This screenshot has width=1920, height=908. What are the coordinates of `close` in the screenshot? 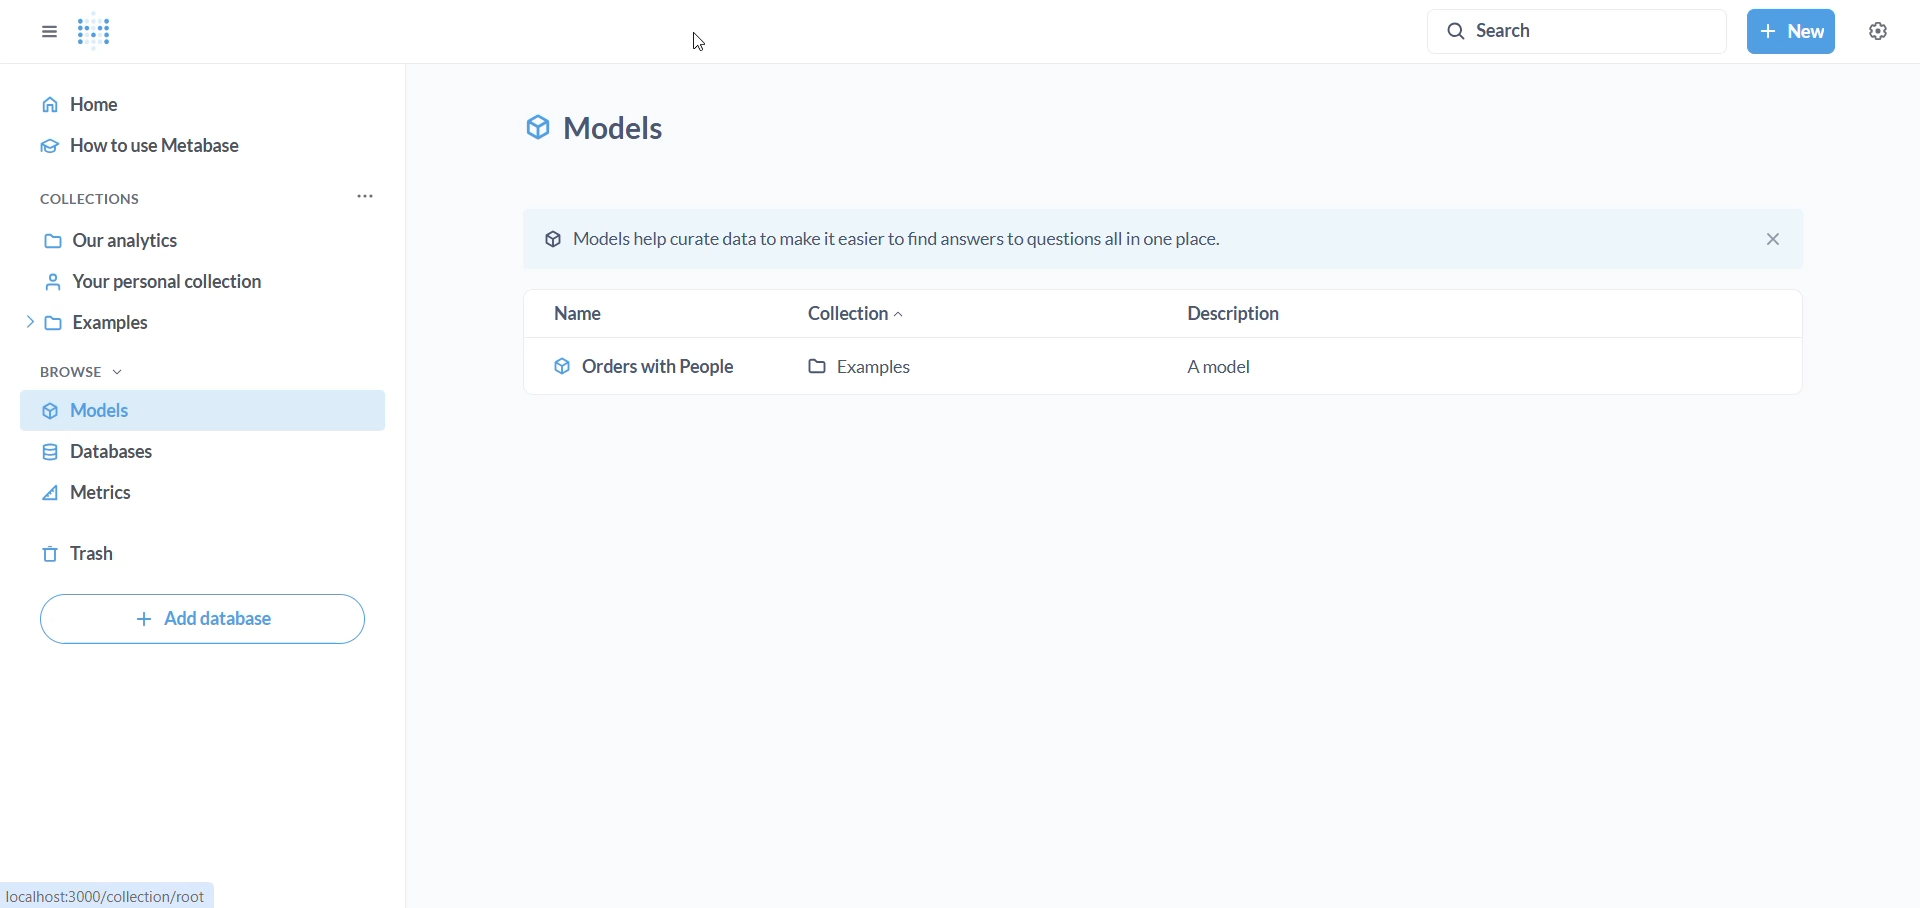 It's located at (1780, 238).